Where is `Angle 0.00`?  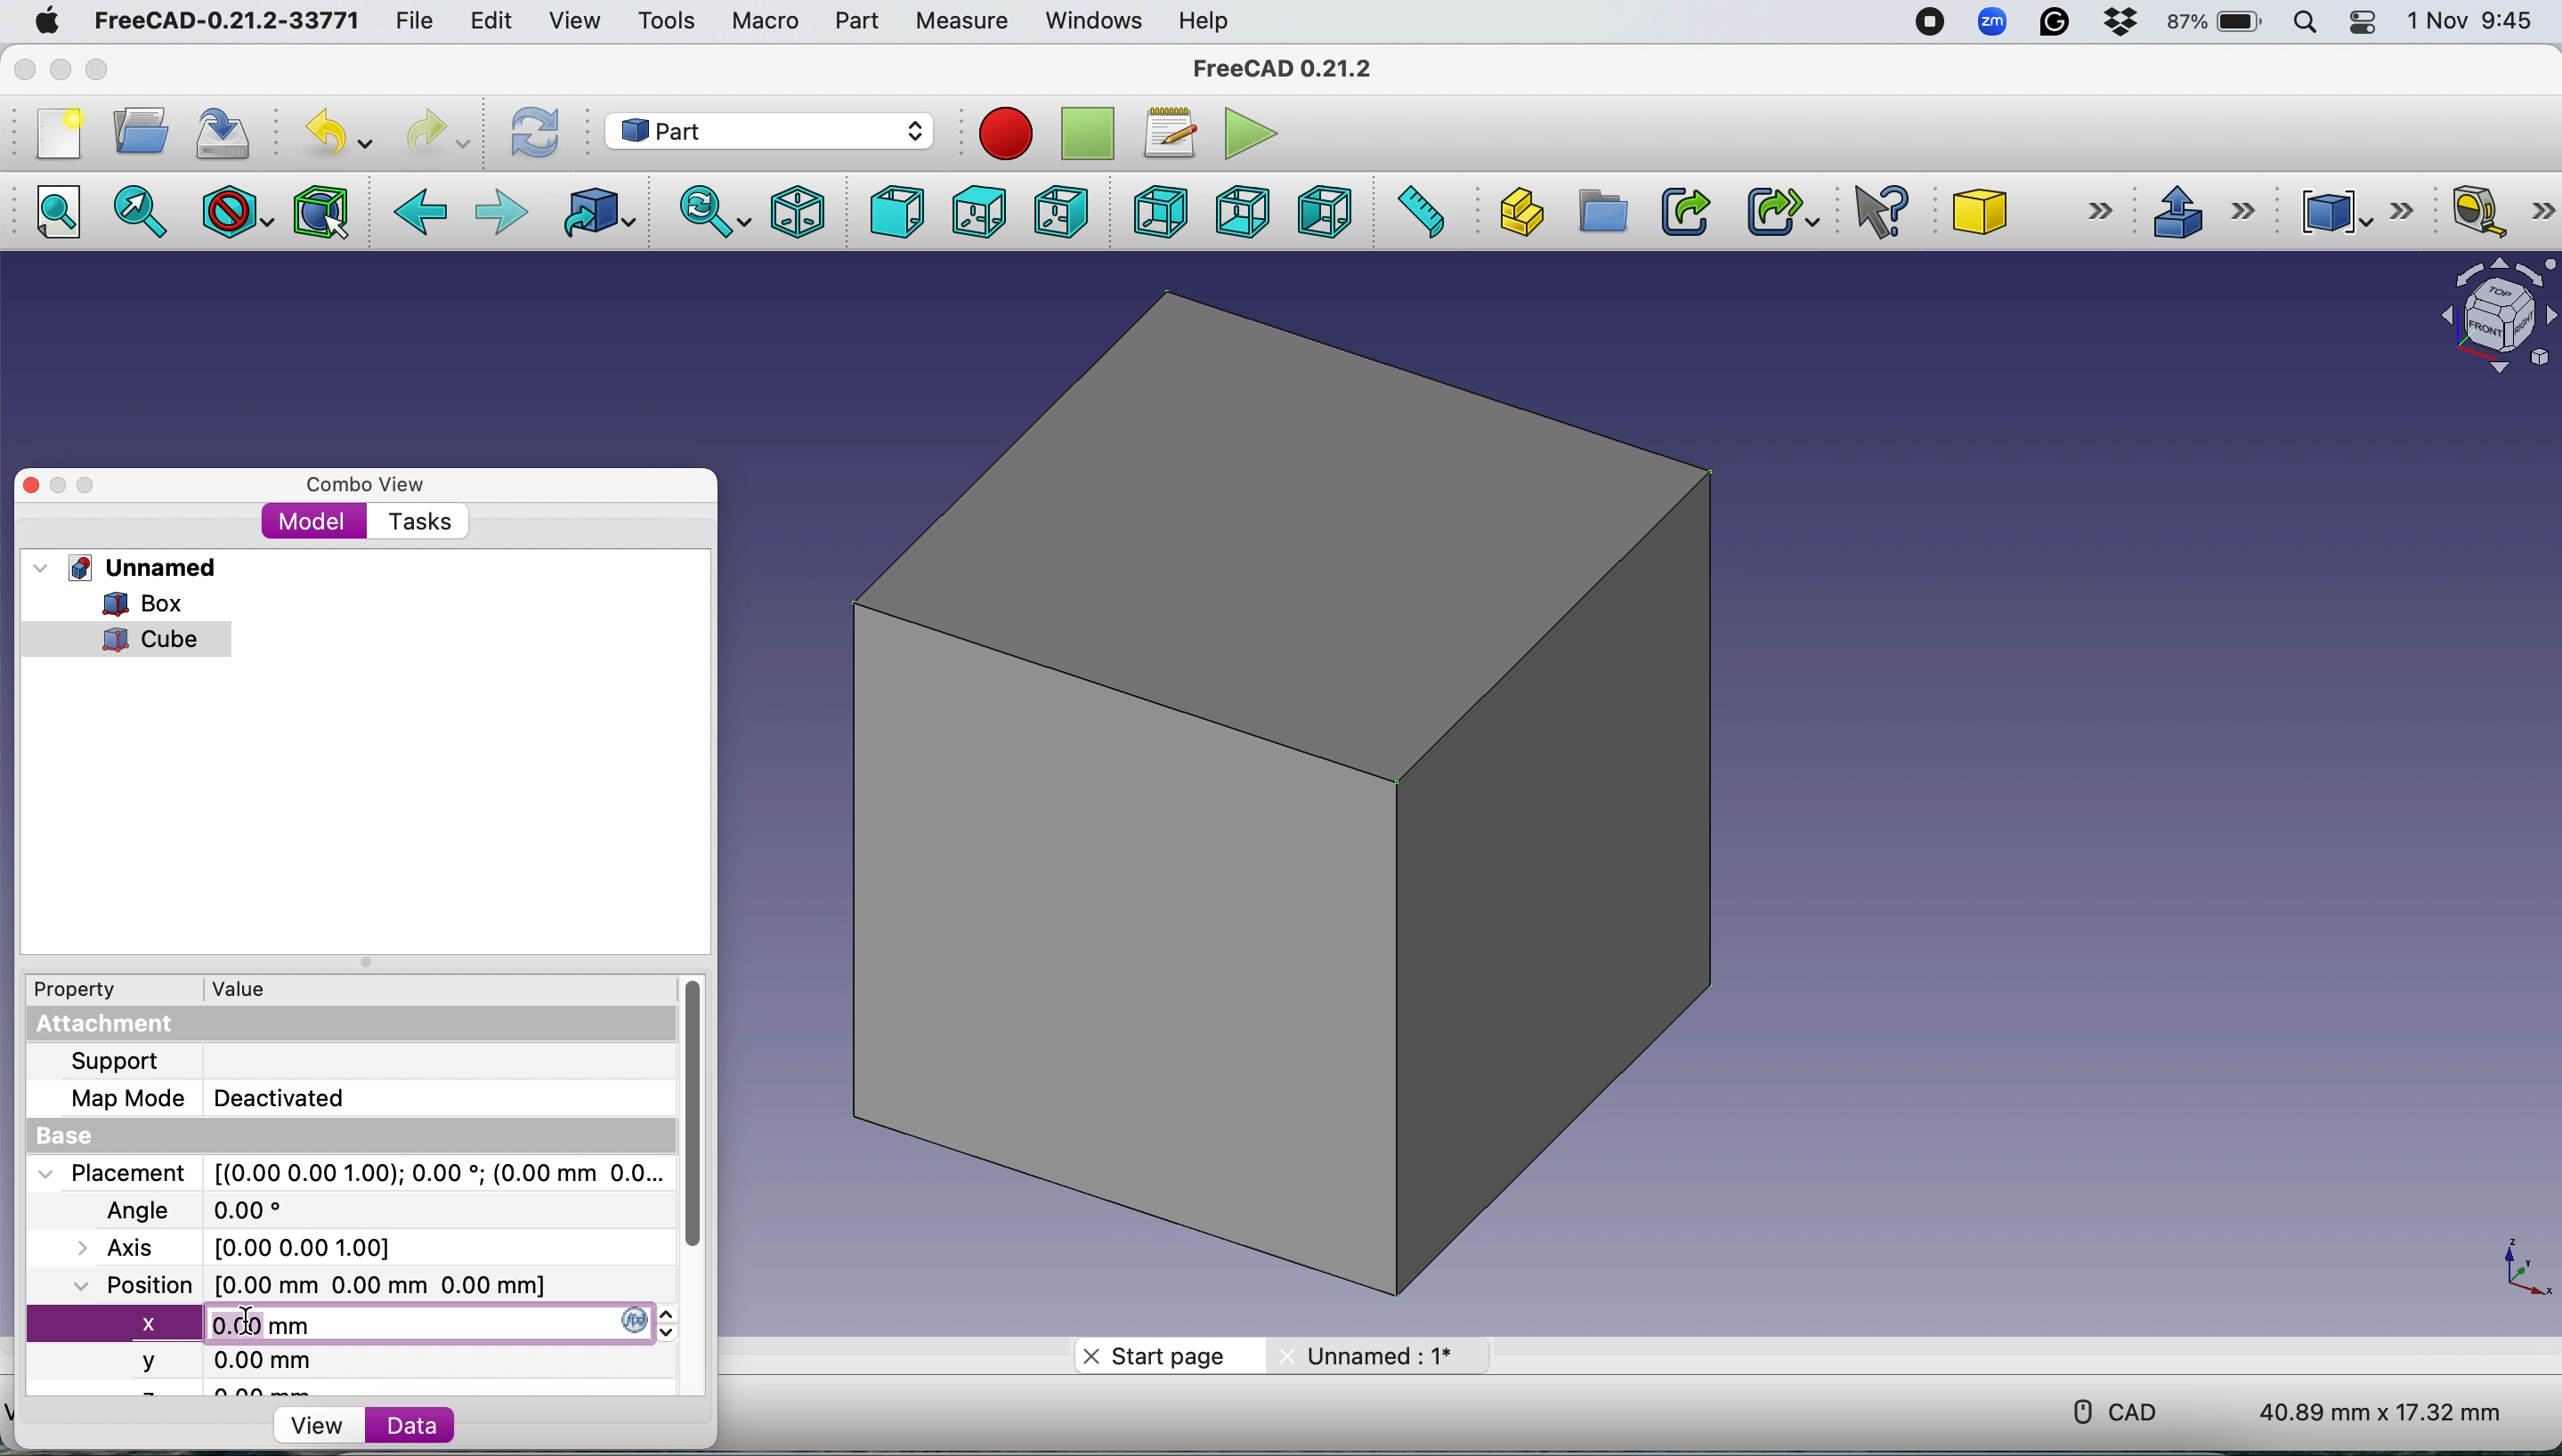 Angle 0.00 is located at coordinates (209, 1212).